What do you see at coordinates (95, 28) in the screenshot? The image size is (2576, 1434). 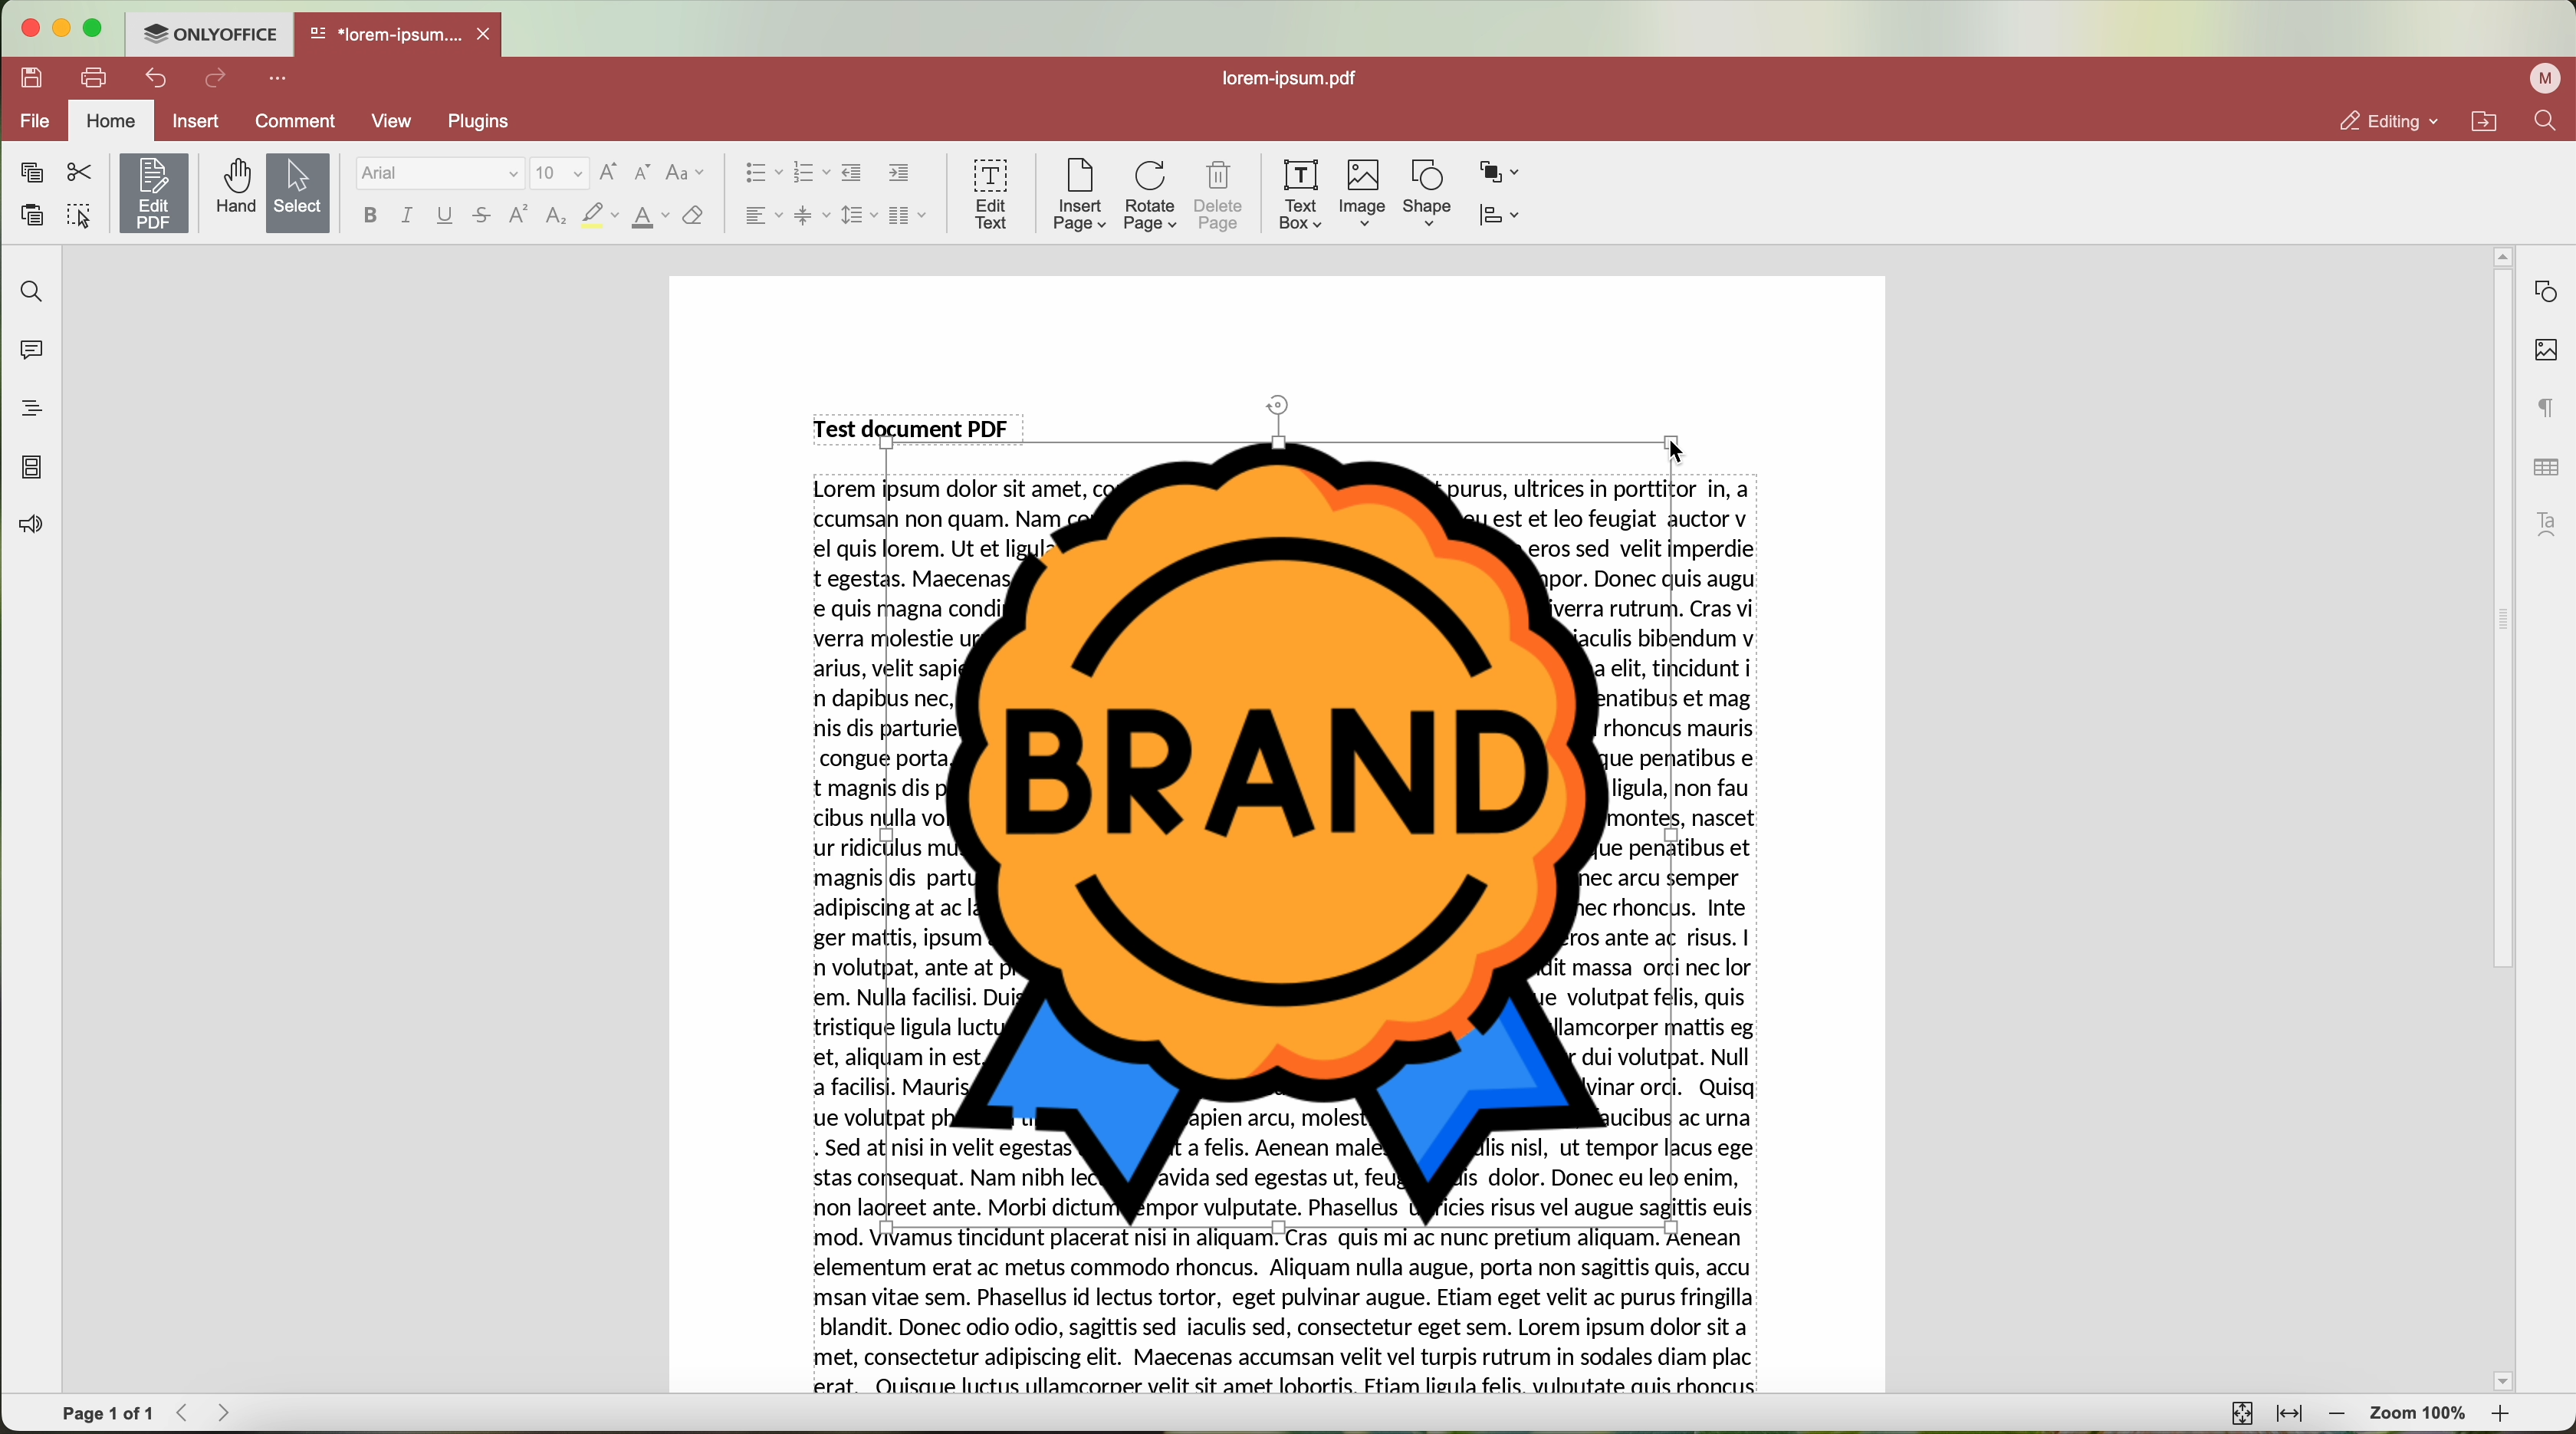 I see `maximize` at bounding box center [95, 28].